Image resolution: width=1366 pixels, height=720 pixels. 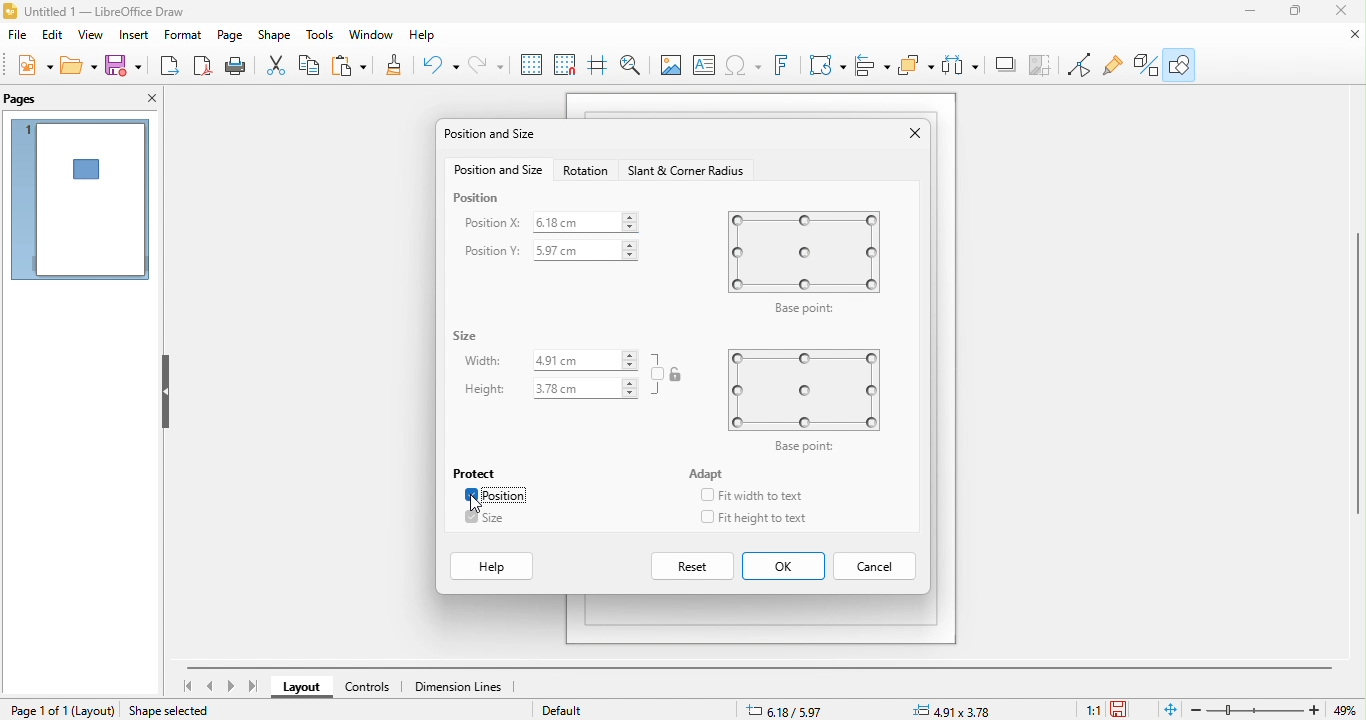 What do you see at coordinates (96, 710) in the screenshot?
I see `layout` at bounding box center [96, 710].